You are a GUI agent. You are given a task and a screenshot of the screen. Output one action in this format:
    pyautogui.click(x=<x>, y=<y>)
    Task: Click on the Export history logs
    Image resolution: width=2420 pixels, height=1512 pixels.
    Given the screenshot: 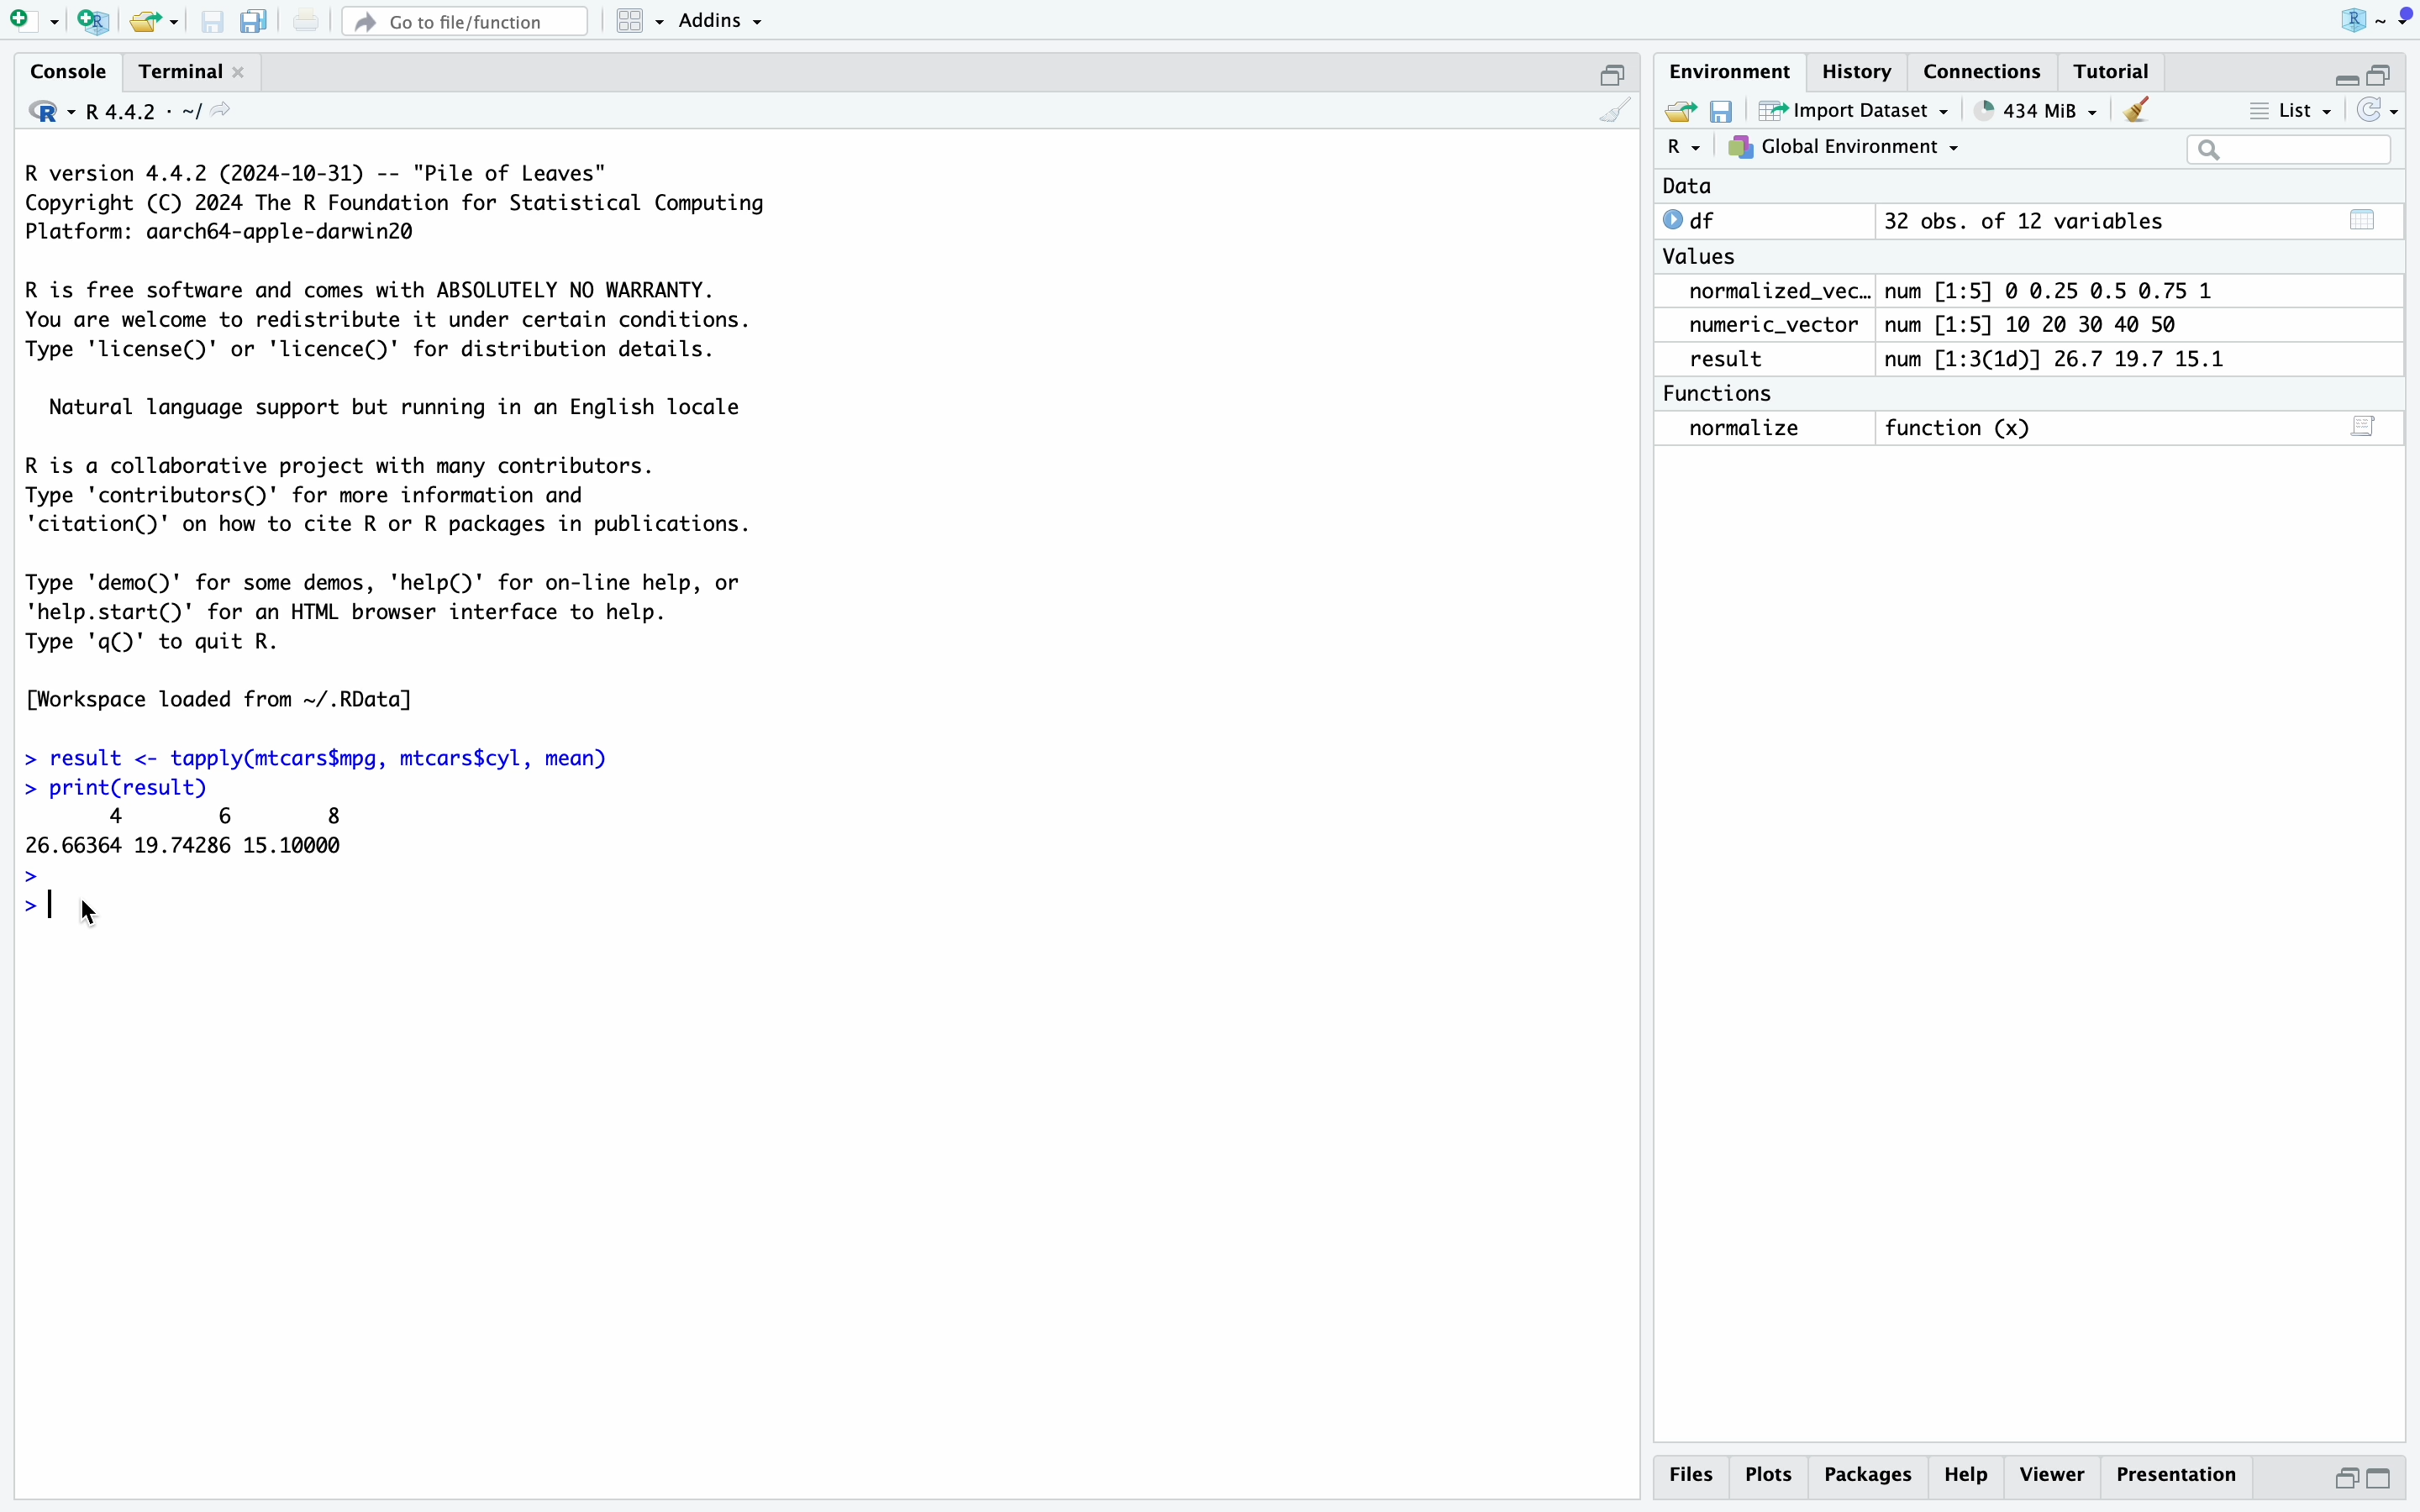 What is the action you would take?
    pyautogui.click(x=1678, y=110)
    